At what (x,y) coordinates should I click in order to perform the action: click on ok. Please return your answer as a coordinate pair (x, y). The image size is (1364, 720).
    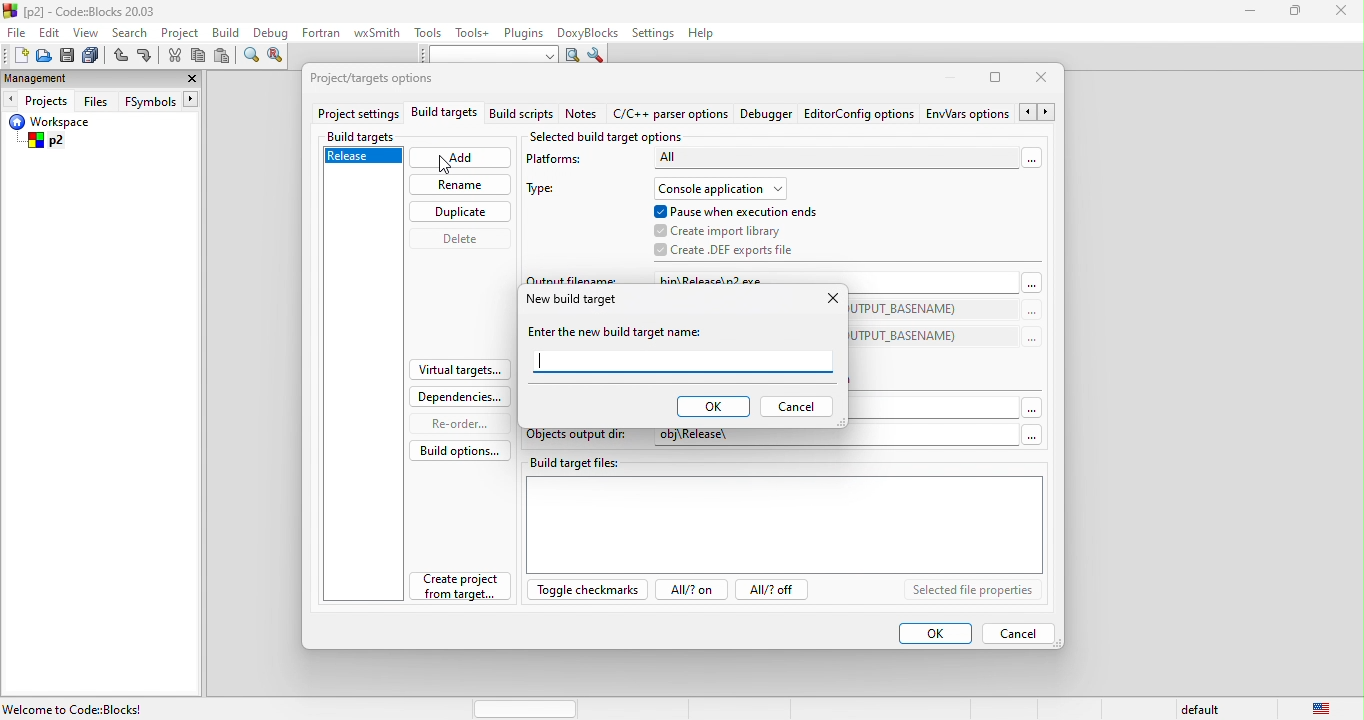
    Looking at the image, I should click on (932, 631).